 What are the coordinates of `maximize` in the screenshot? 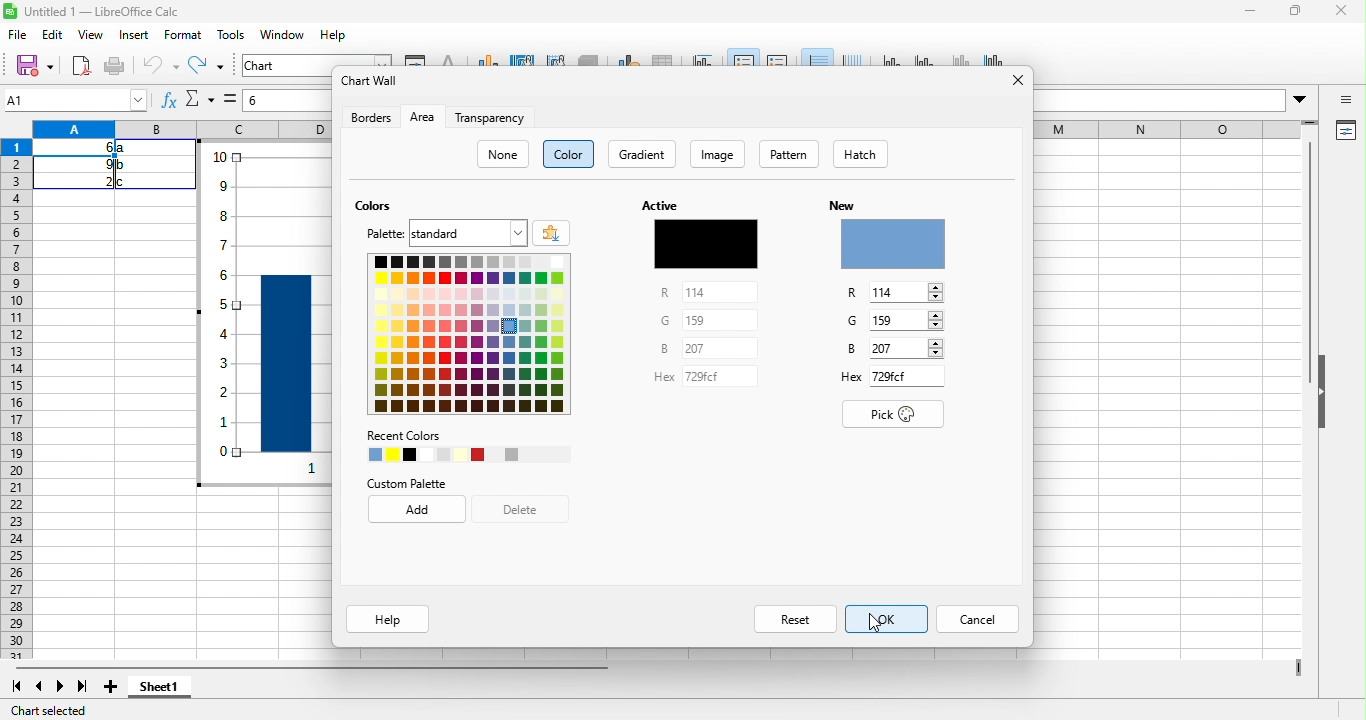 It's located at (1294, 12).